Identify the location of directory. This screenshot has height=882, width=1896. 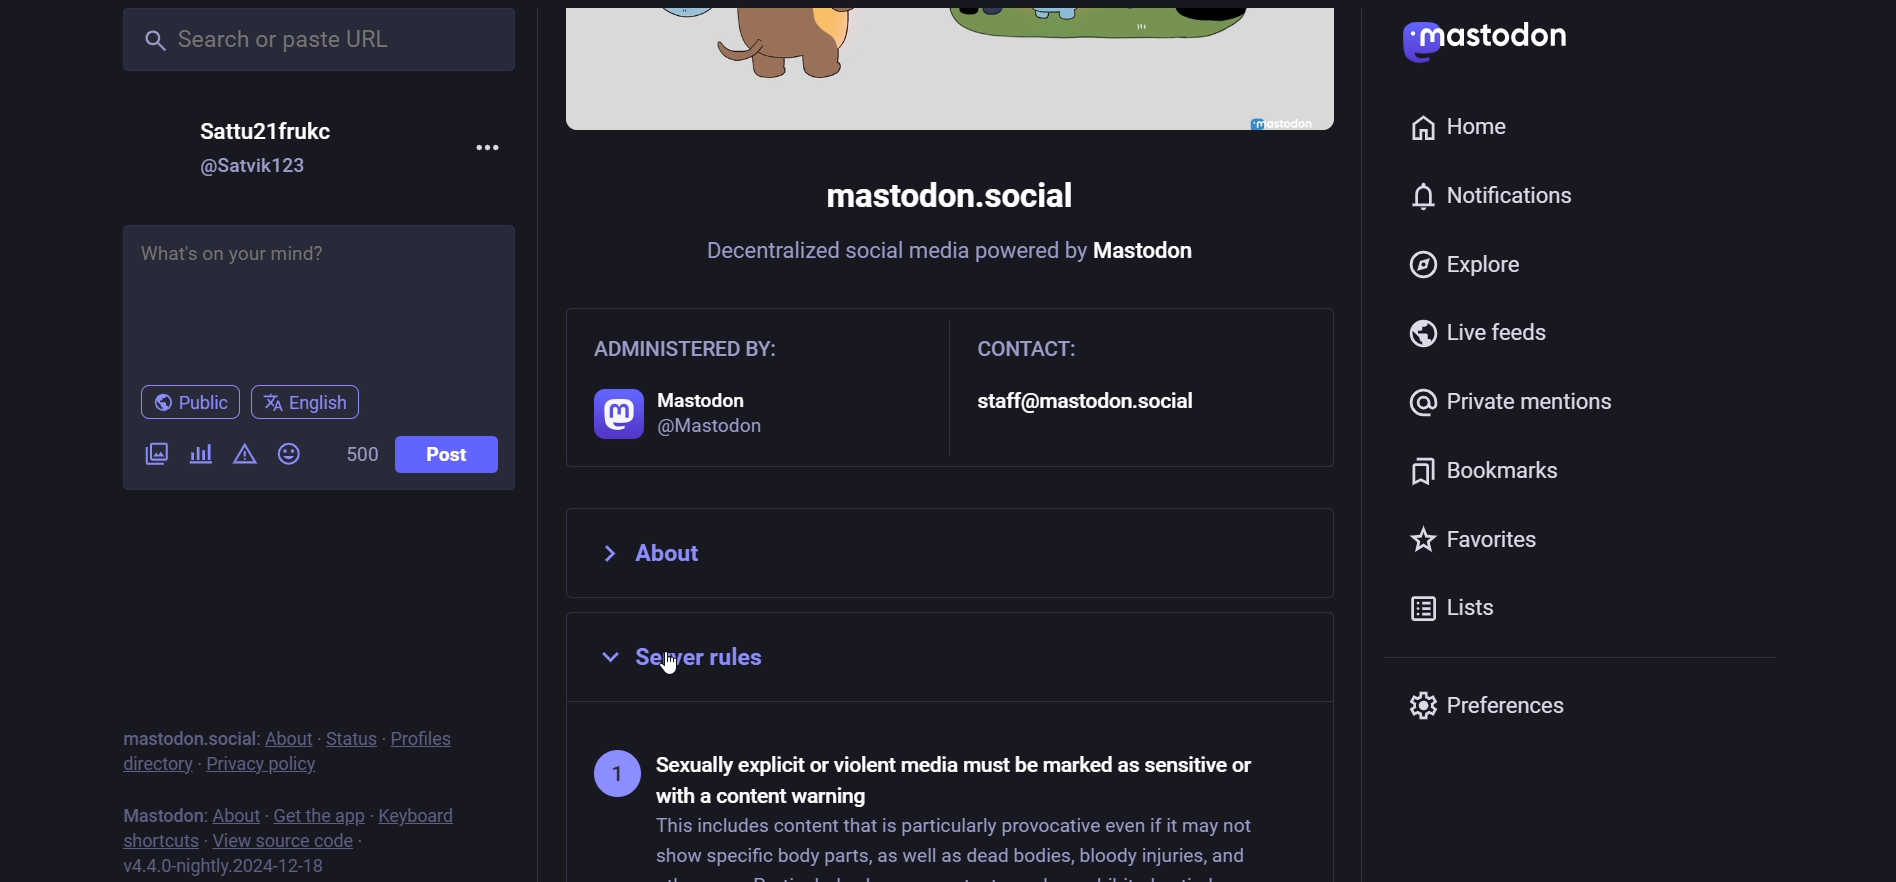
(152, 764).